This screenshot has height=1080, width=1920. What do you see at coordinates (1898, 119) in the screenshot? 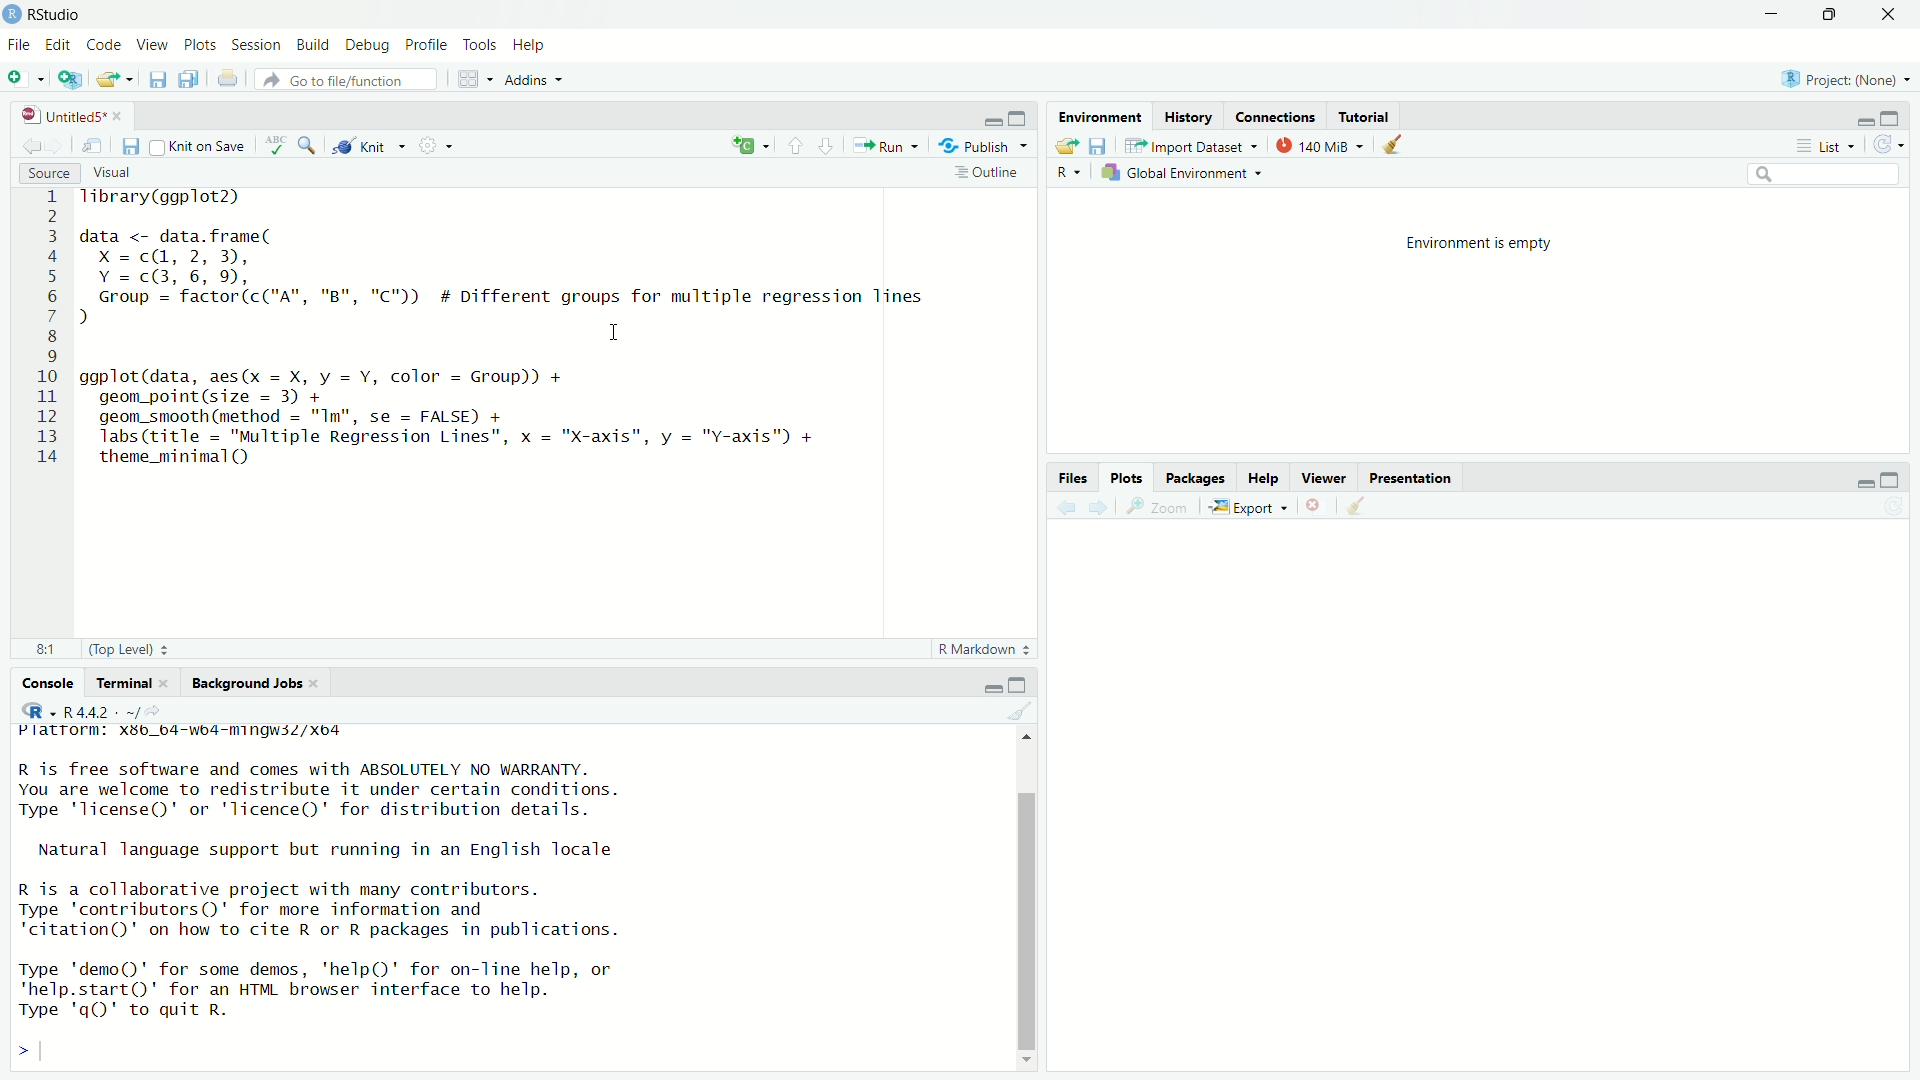
I see `maximise` at bounding box center [1898, 119].